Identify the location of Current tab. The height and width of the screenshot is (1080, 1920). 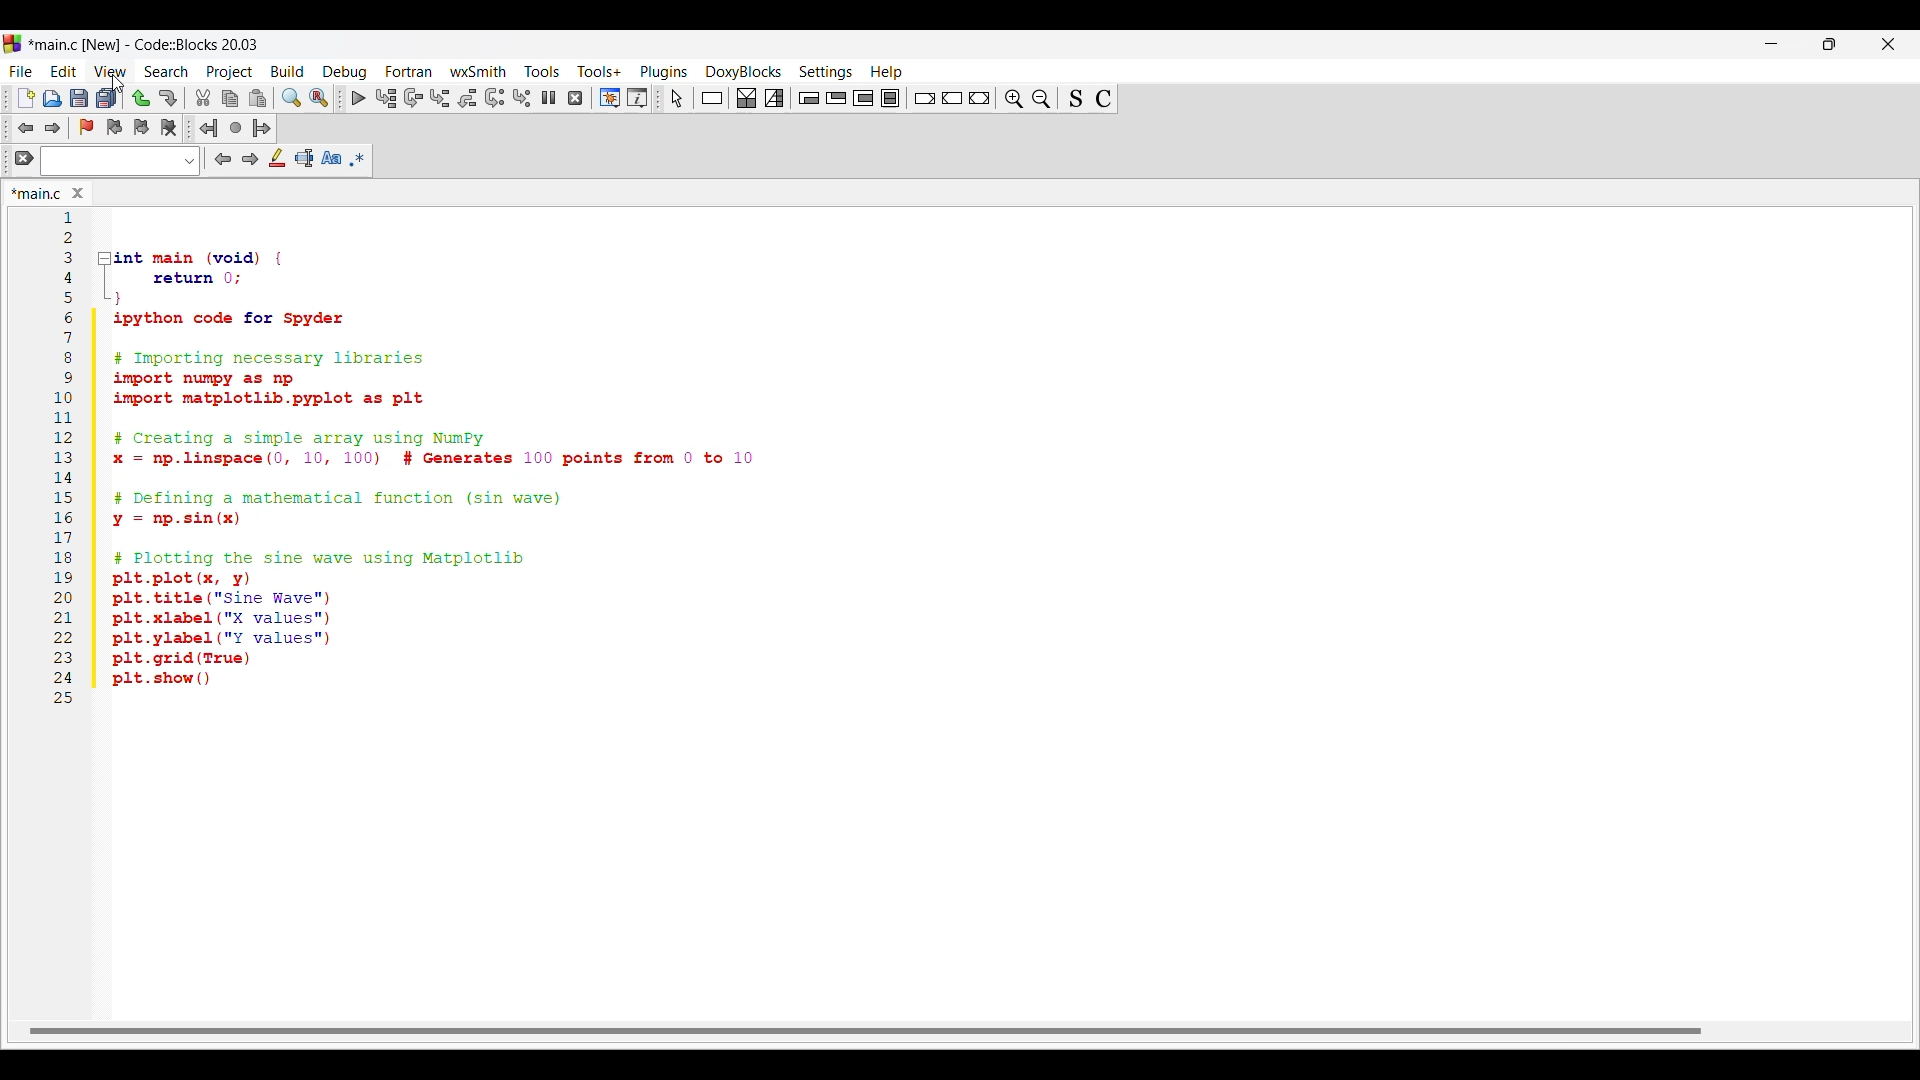
(36, 193).